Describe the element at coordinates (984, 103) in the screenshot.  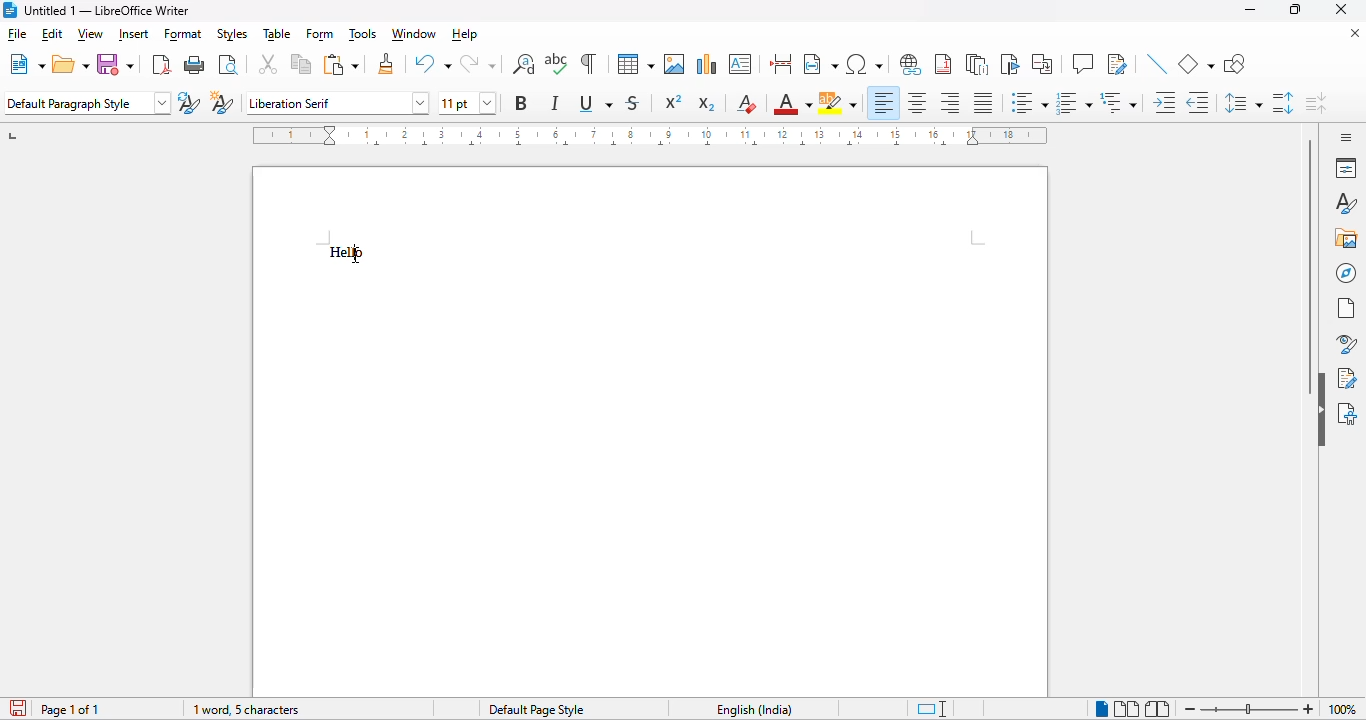
I see `justified` at that location.